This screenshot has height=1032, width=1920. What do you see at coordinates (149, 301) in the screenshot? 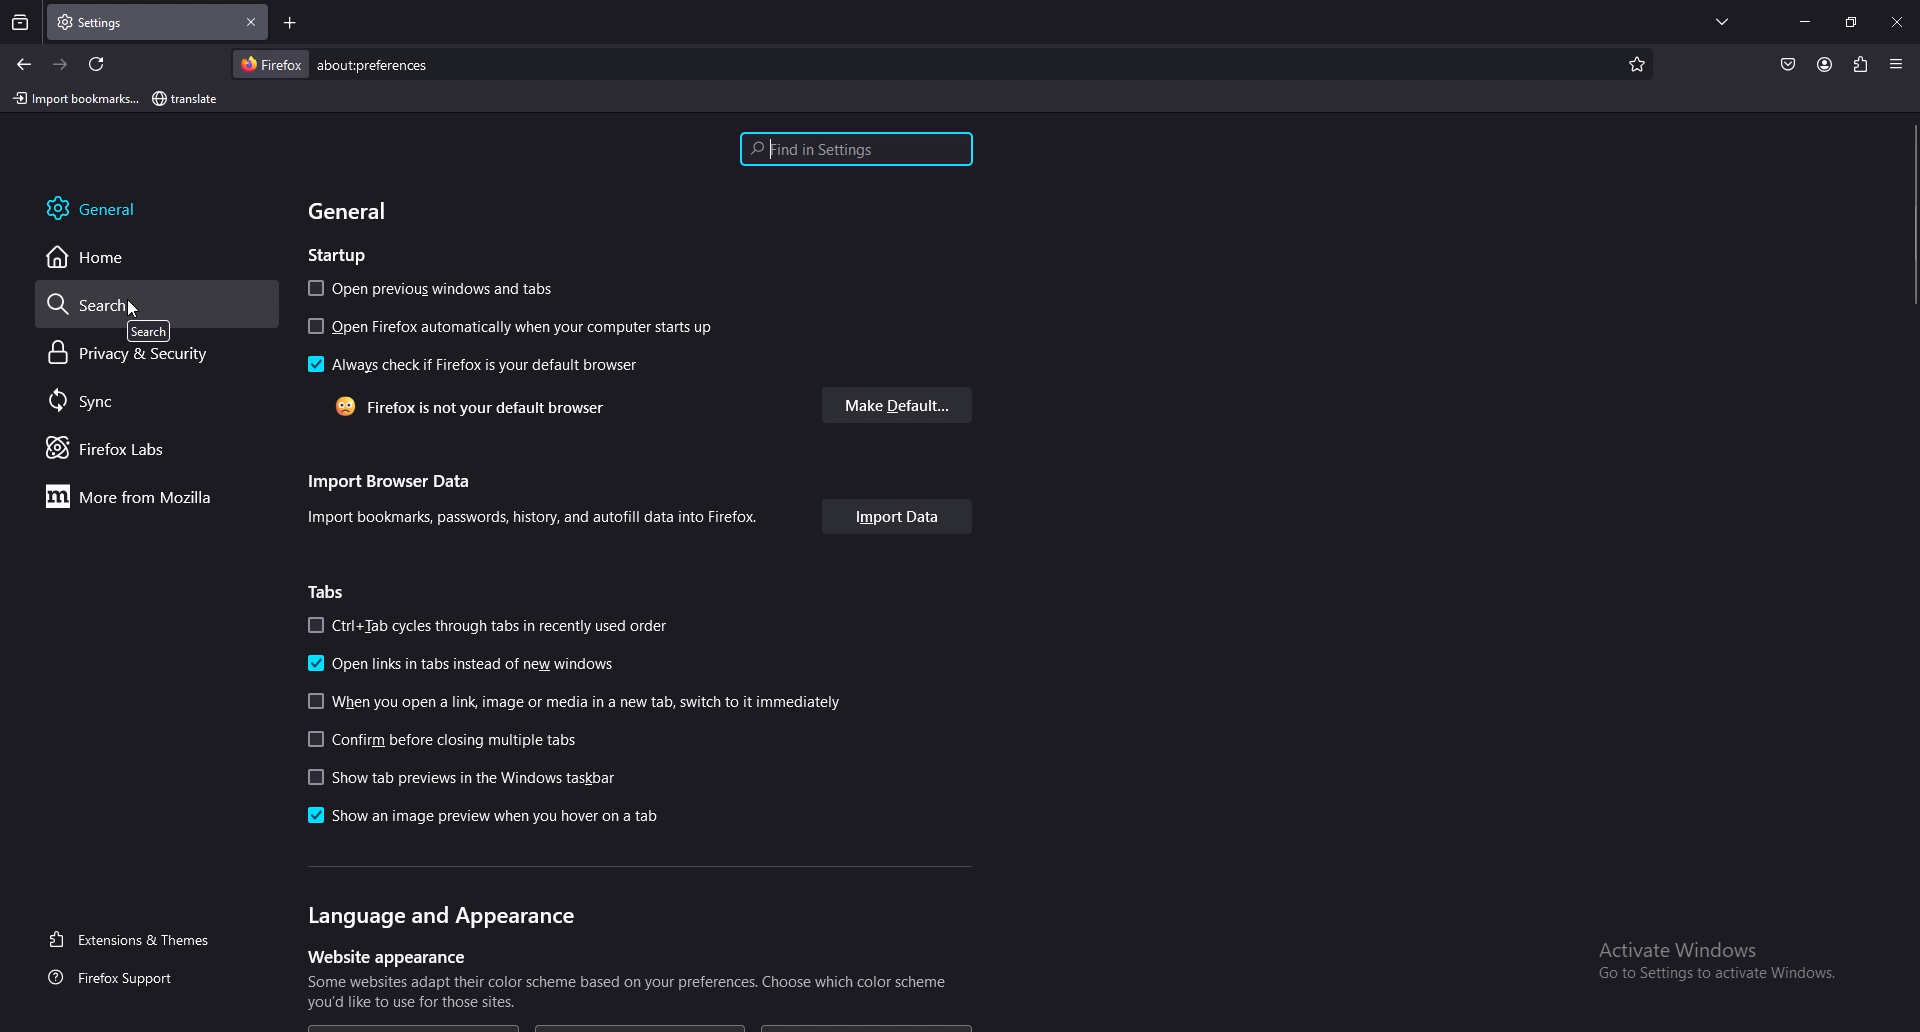
I see `search` at bounding box center [149, 301].